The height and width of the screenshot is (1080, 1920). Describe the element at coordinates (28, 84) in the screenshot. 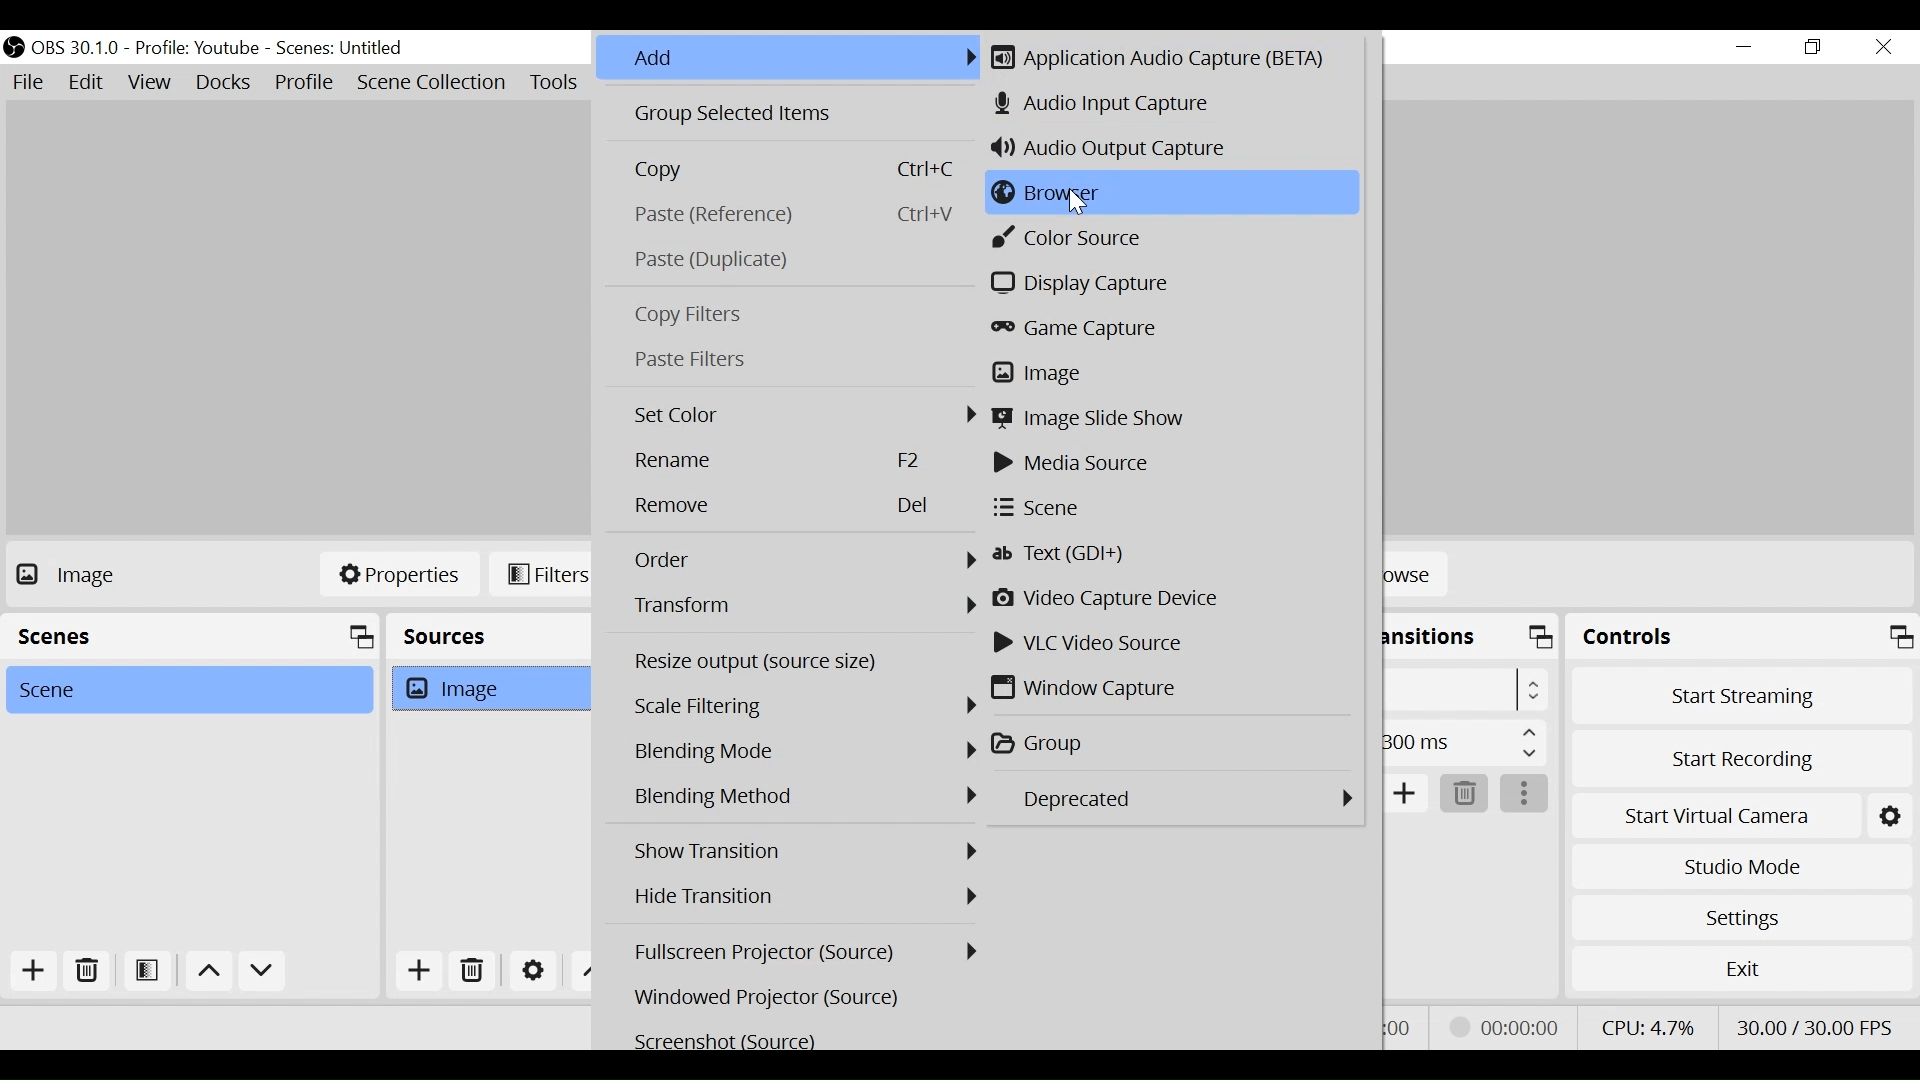

I see `File` at that location.